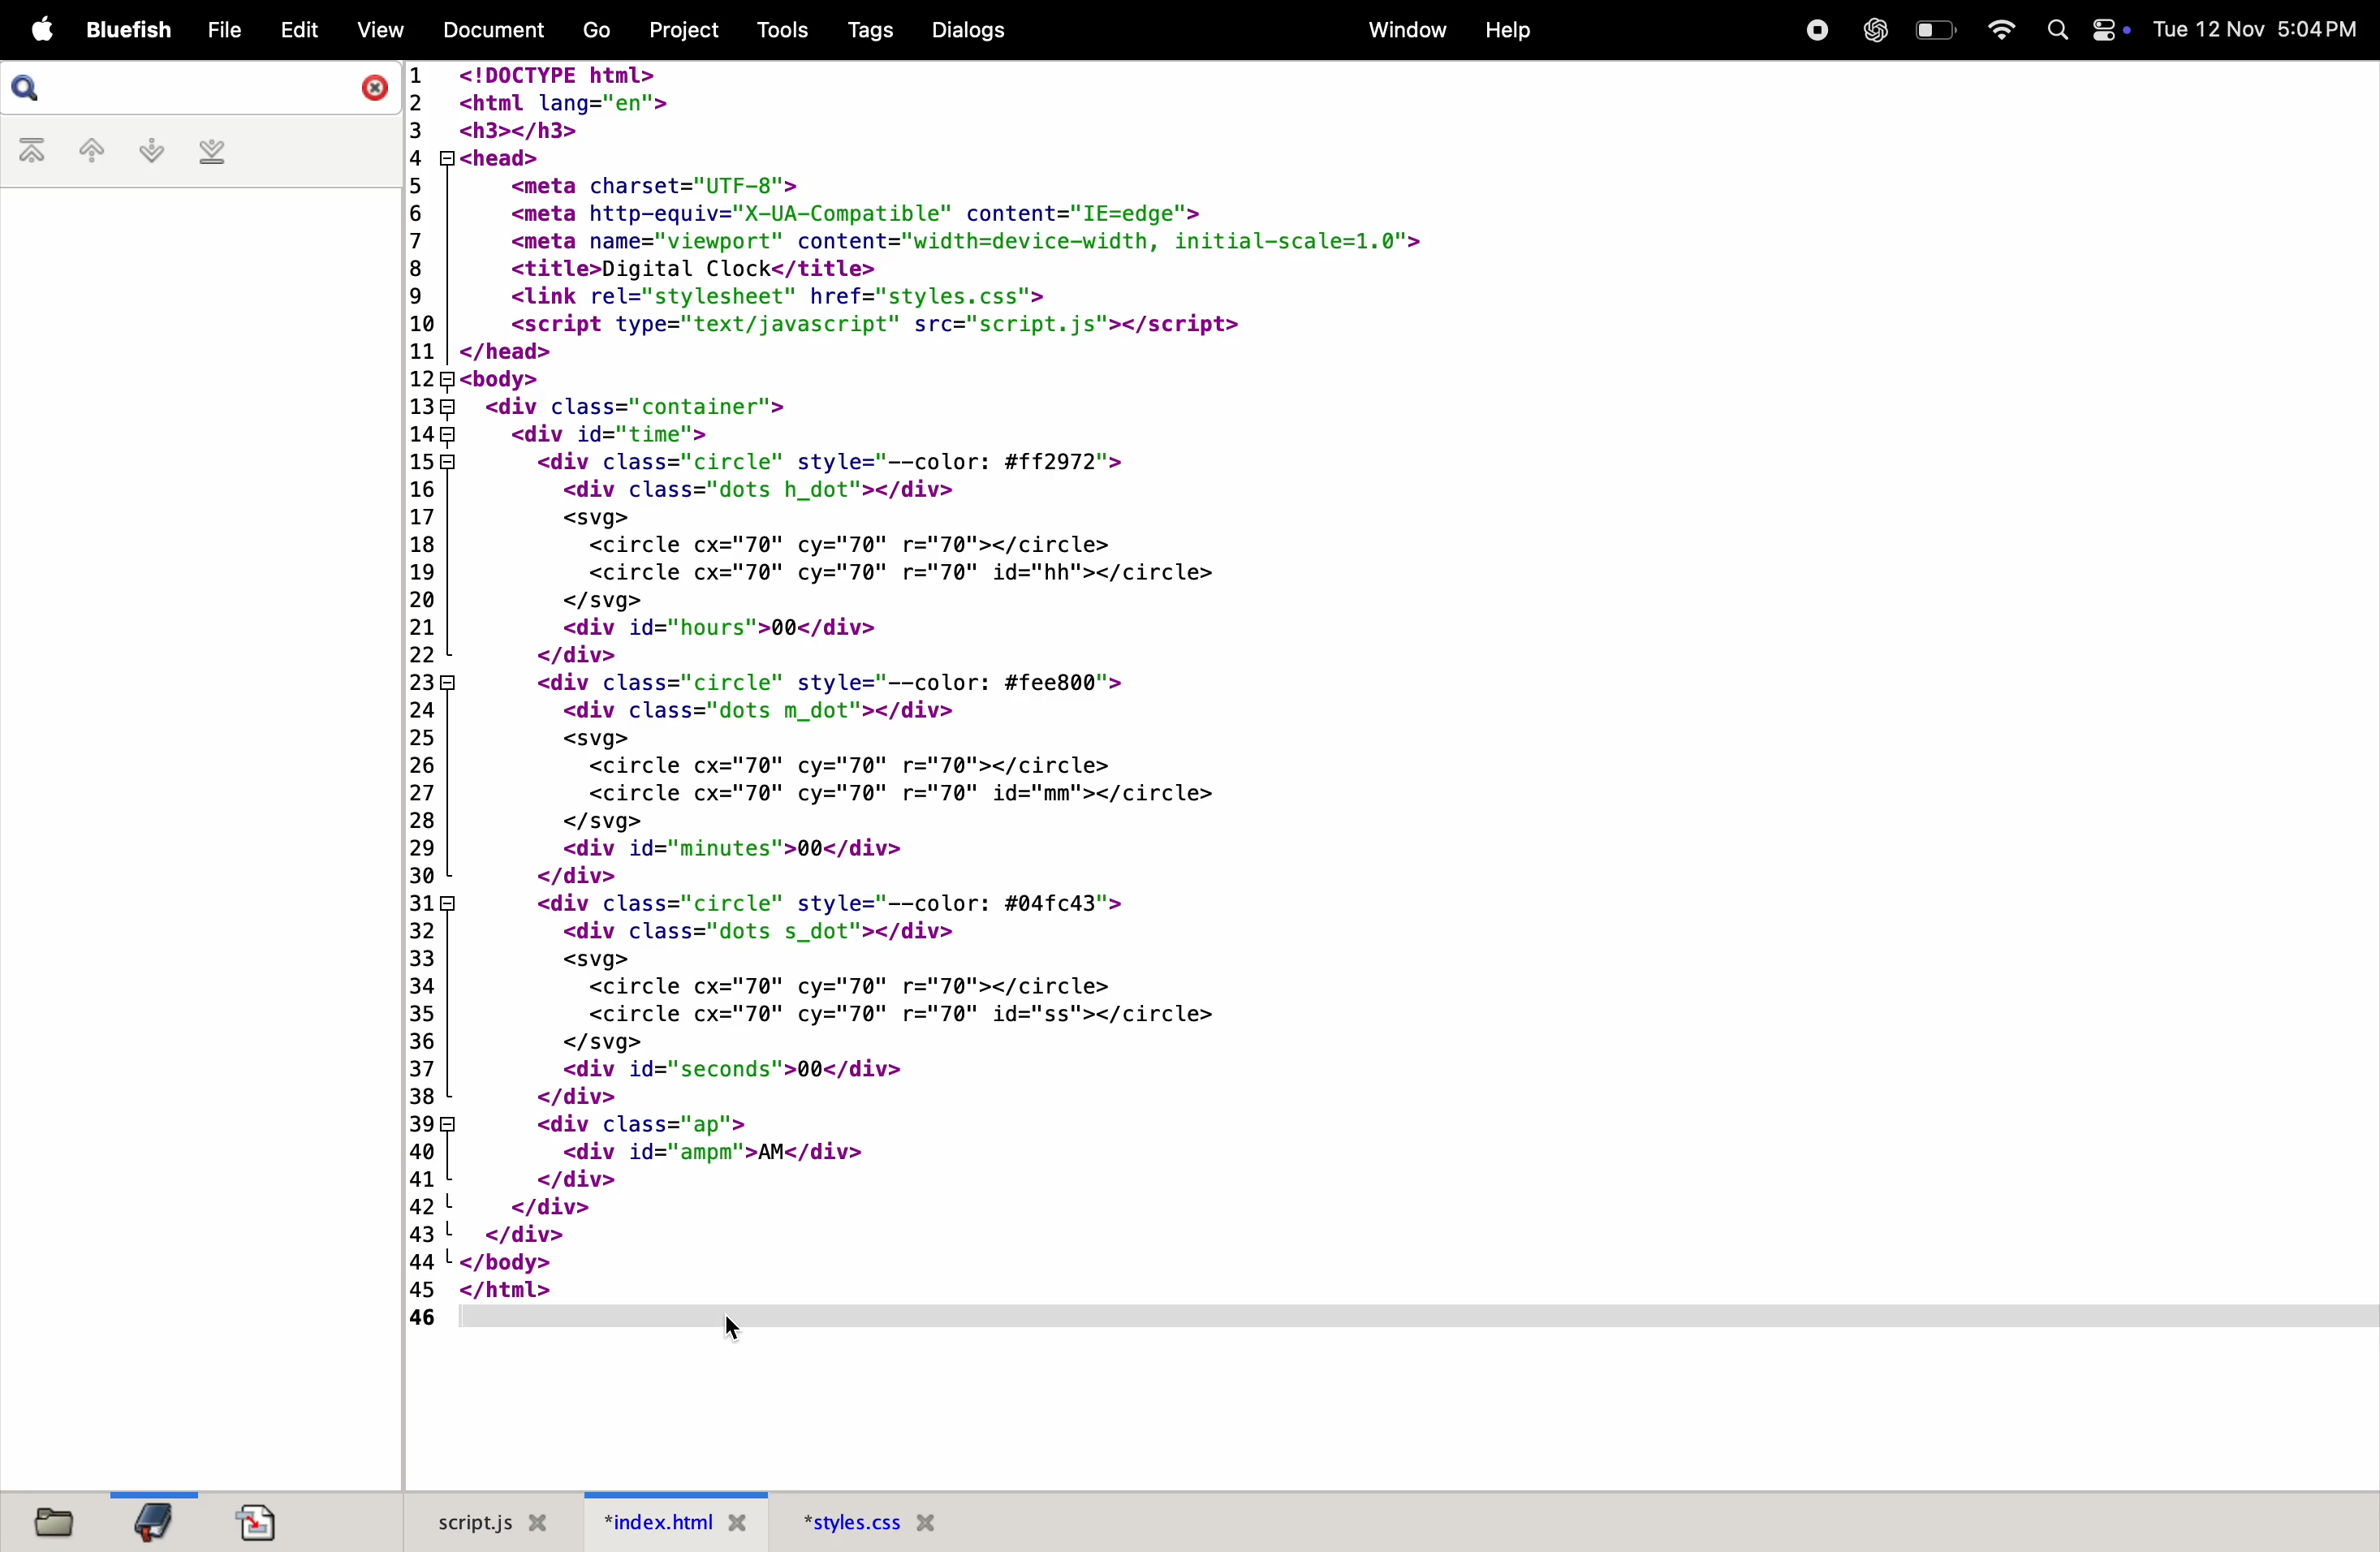 The width and height of the screenshot is (2380, 1552). Describe the element at coordinates (2259, 30) in the screenshot. I see `tue 12 nov 5.04 Pm` at that location.